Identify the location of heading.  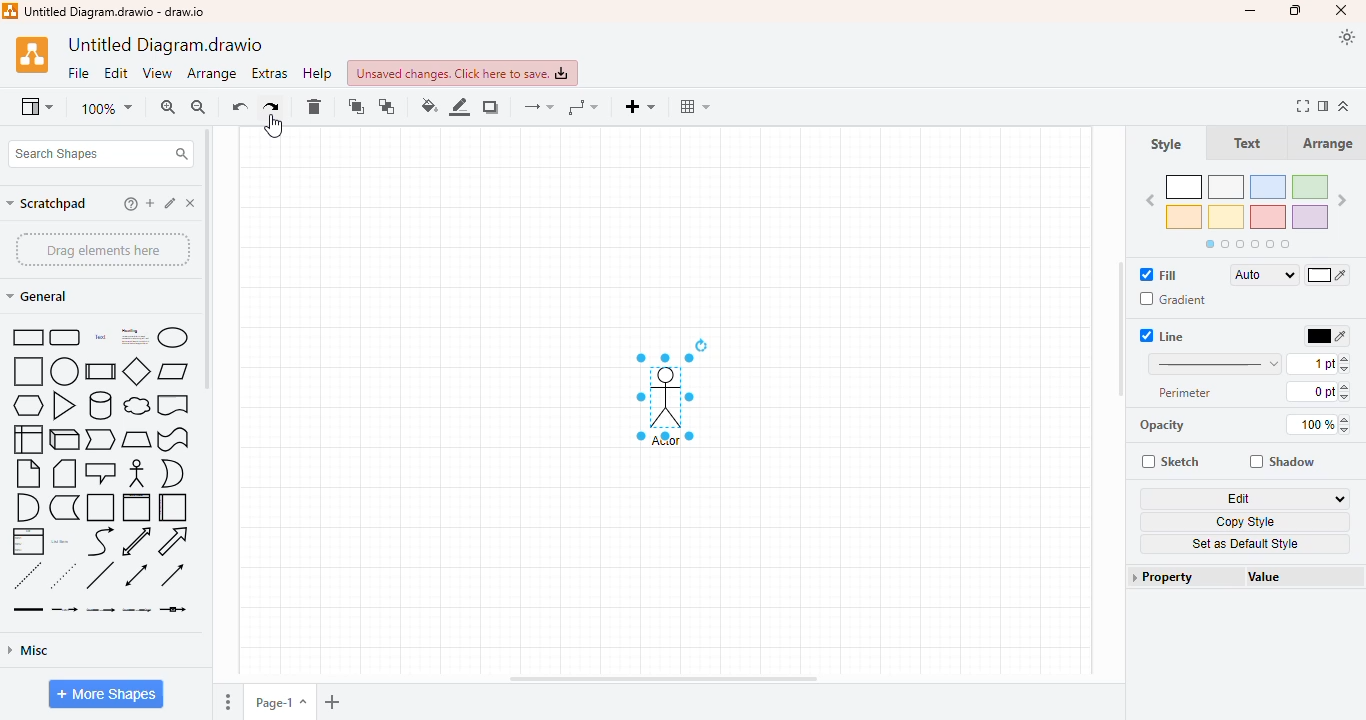
(133, 336).